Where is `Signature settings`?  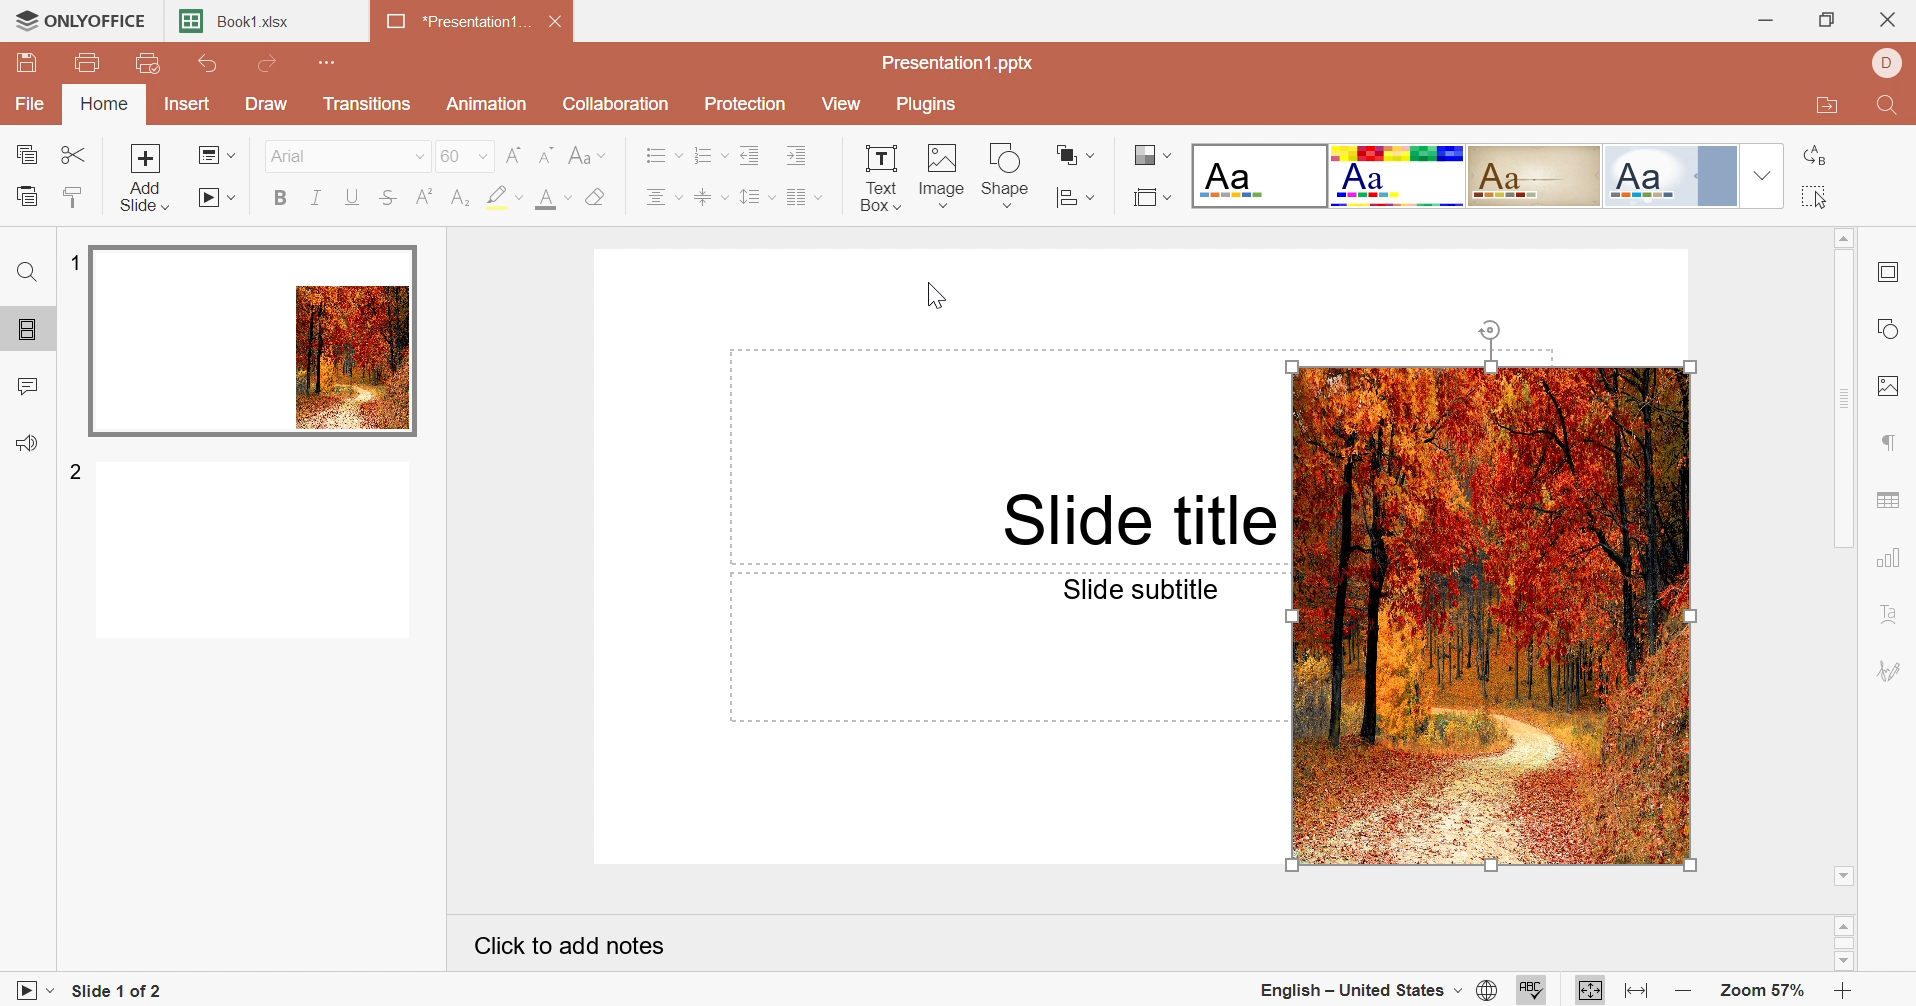 Signature settings is located at coordinates (1892, 672).